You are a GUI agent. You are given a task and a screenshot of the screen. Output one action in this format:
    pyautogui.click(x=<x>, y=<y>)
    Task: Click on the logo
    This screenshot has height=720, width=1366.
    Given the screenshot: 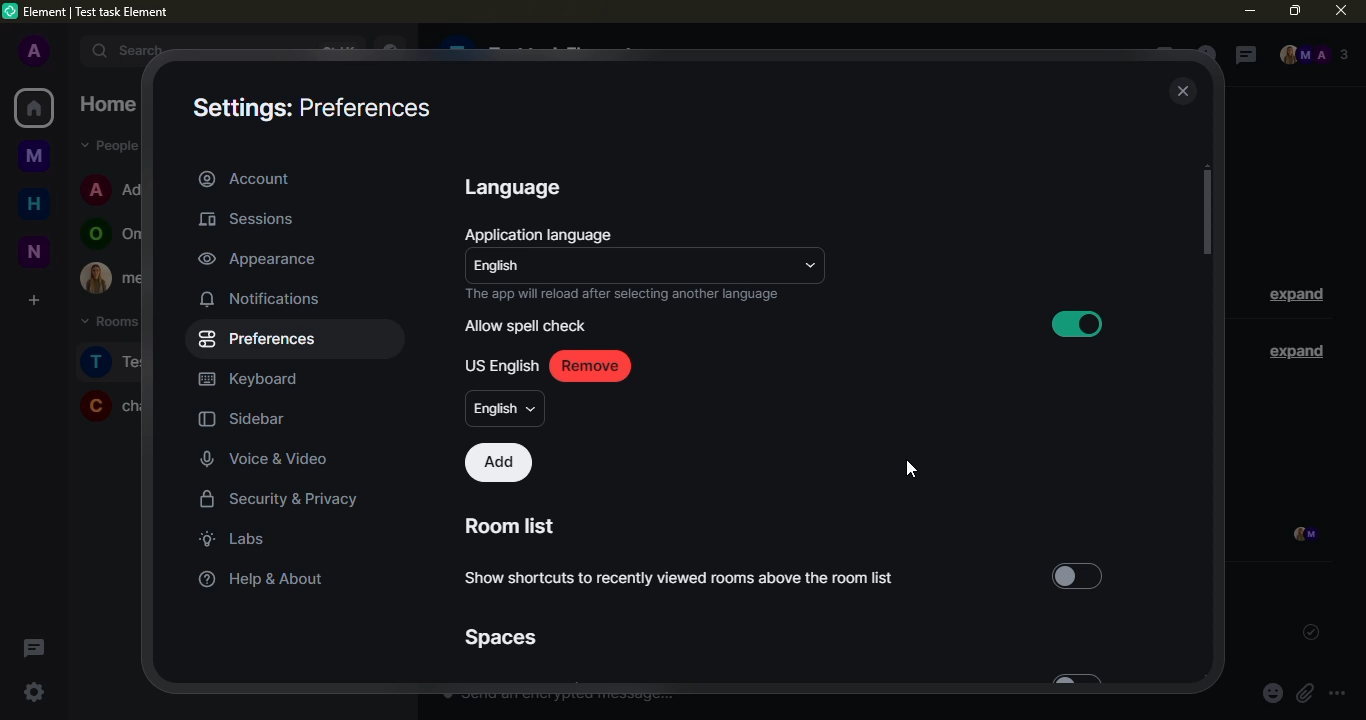 What is the action you would take?
    pyautogui.click(x=11, y=11)
    